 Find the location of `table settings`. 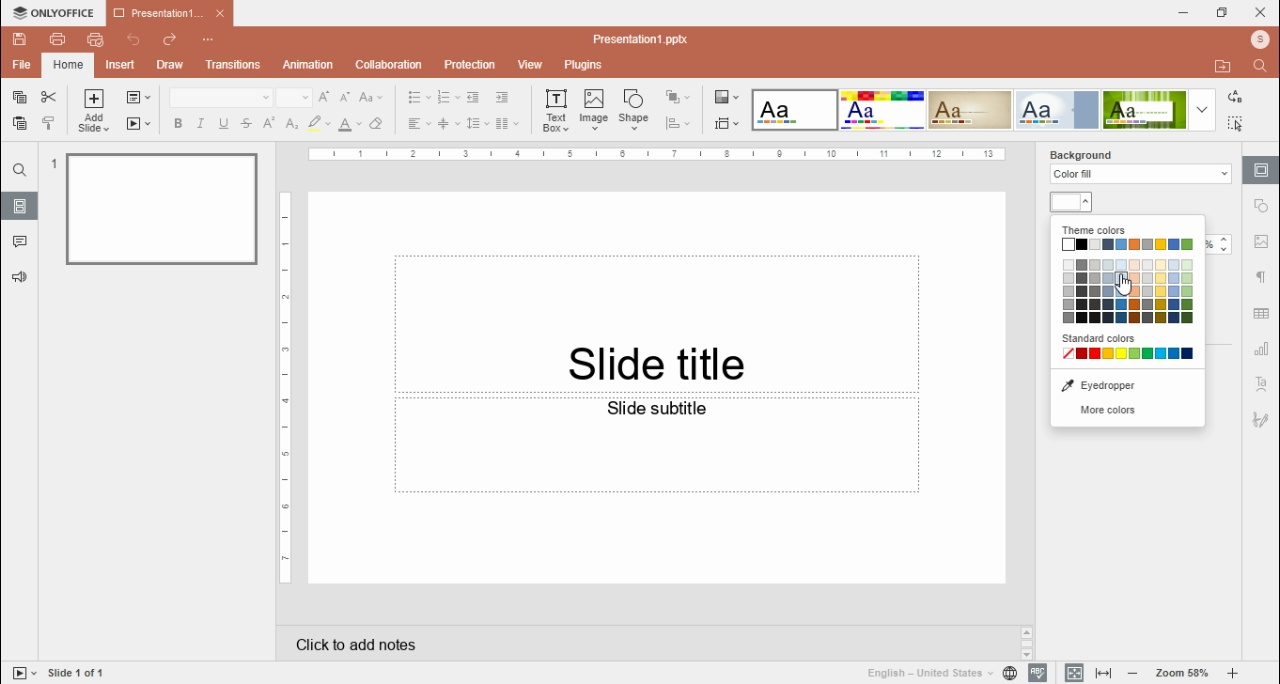

table settings is located at coordinates (1262, 316).